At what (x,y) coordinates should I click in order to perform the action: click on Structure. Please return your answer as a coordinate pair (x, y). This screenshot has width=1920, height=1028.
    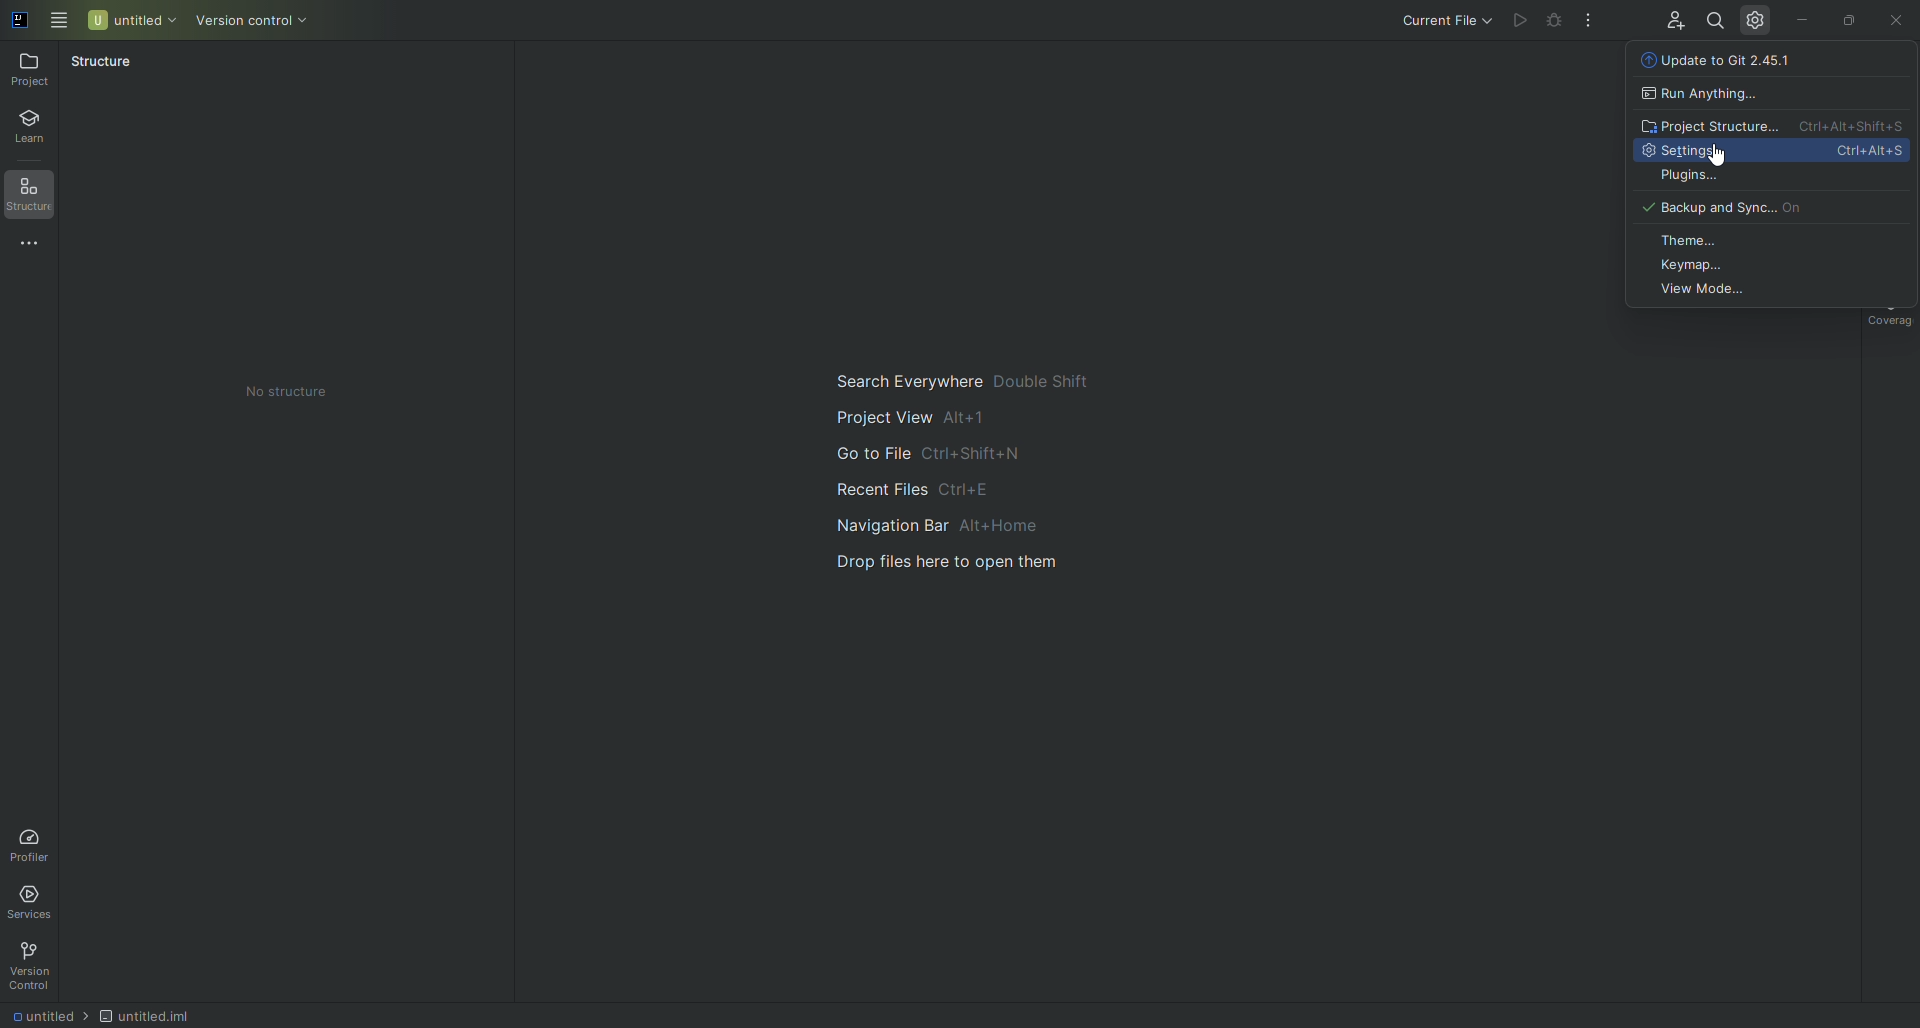
    Looking at the image, I should click on (102, 66).